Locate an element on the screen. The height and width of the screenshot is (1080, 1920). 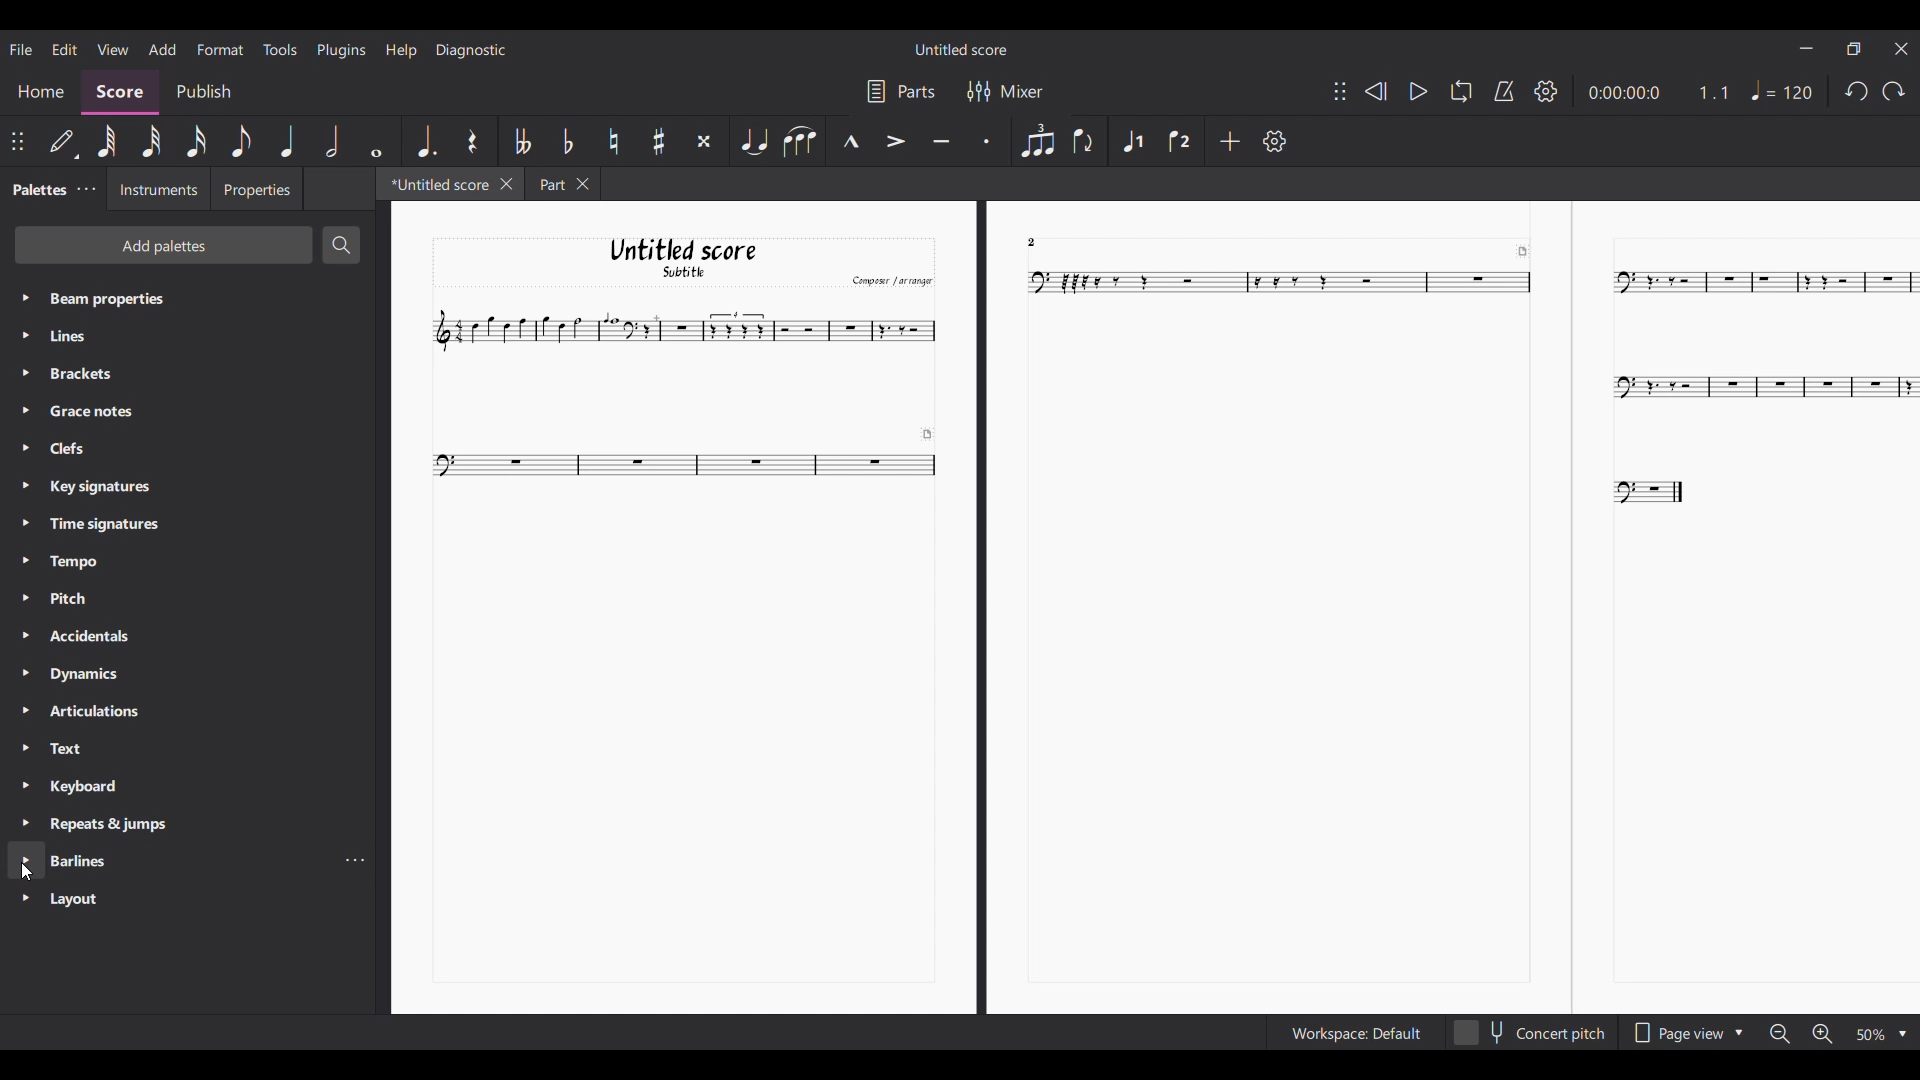
Change position is located at coordinates (1340, 91).